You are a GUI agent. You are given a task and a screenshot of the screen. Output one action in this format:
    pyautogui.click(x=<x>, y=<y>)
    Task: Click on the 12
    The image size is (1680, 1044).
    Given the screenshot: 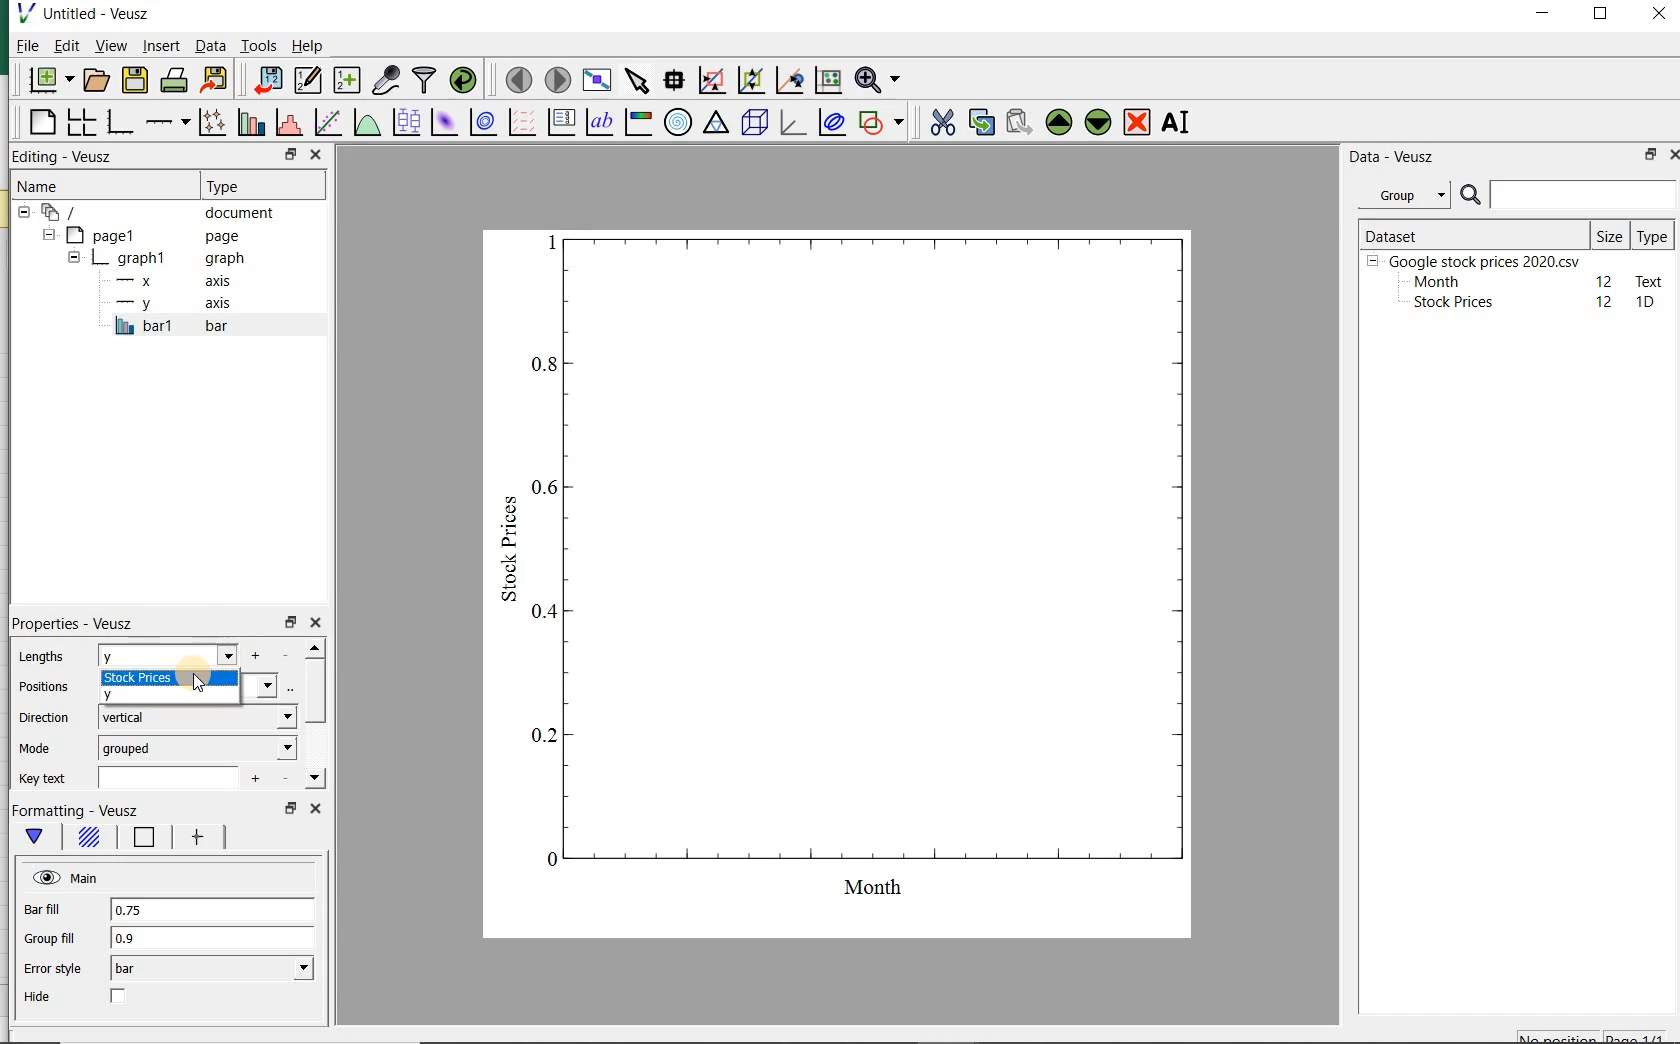 What is the action you would take?
    pyautogui.click(x=1605, y=280)
    